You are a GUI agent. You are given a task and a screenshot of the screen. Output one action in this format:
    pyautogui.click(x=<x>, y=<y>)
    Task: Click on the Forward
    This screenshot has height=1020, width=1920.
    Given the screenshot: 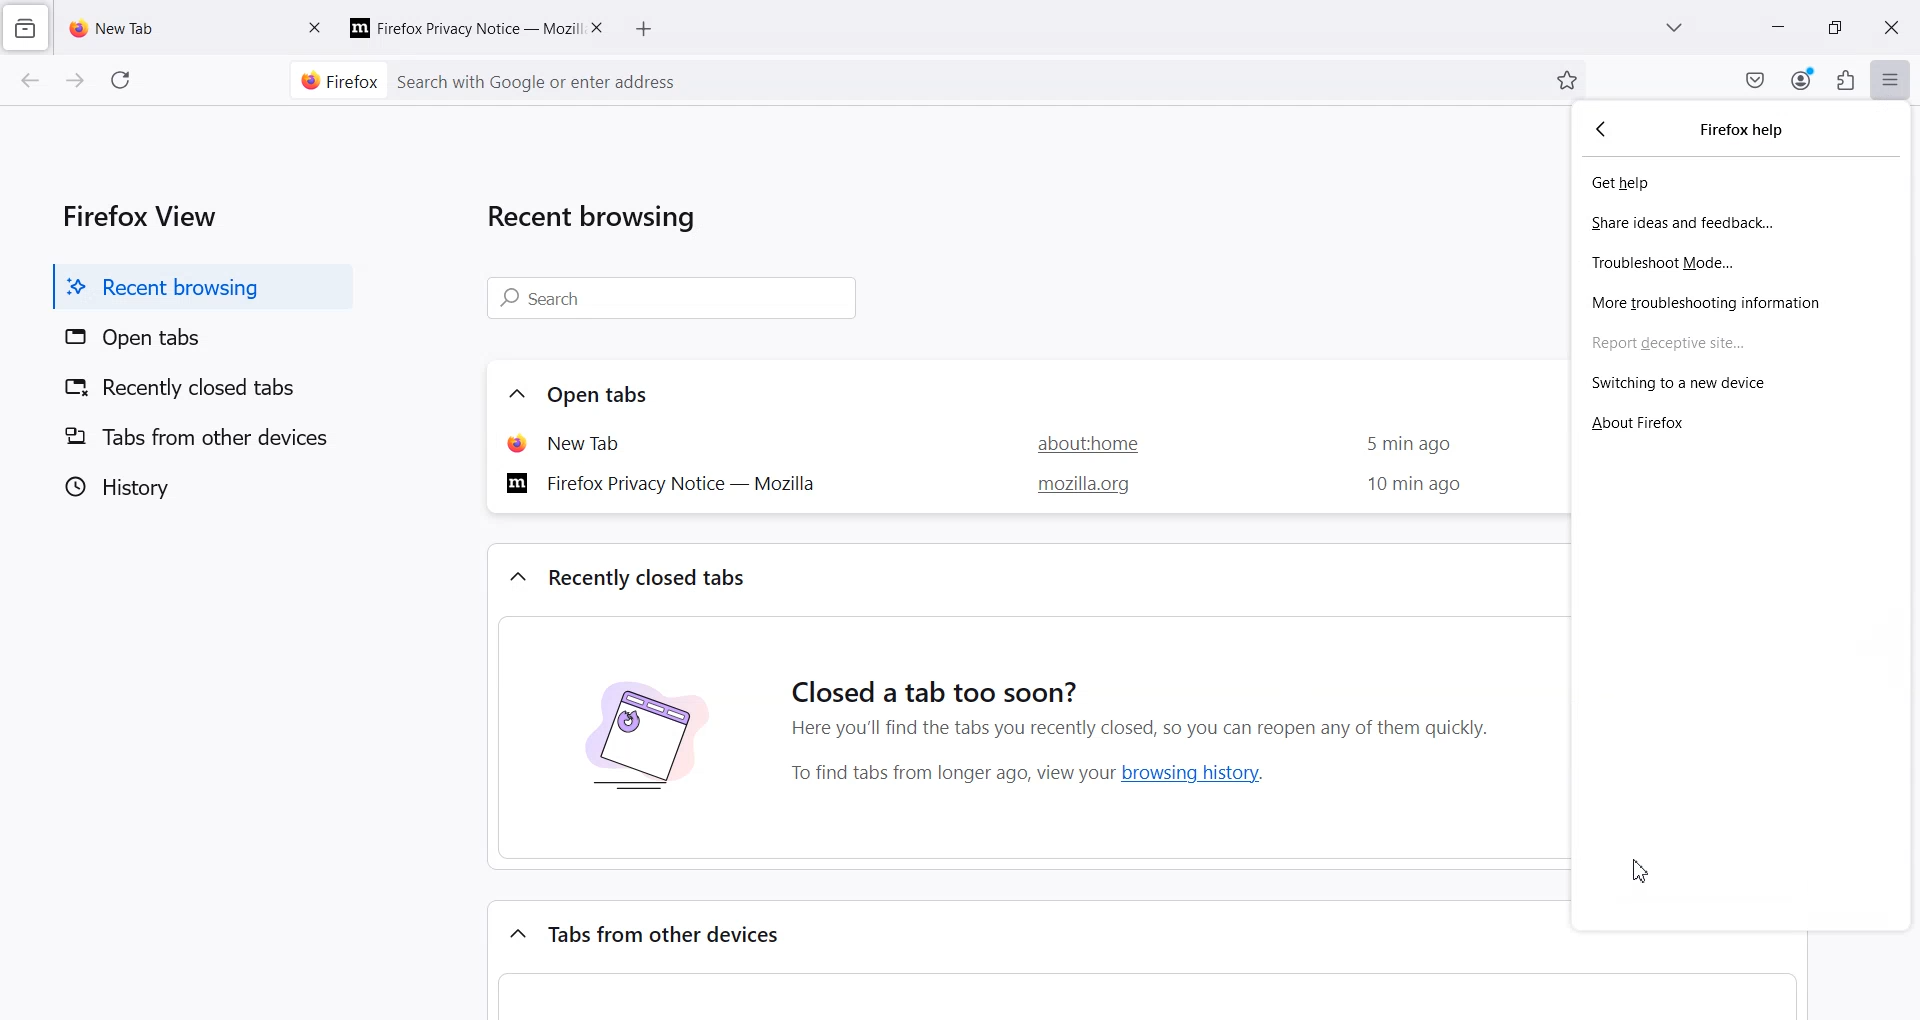 What is the action you would take?
    pyautogui.click(x=74, y=82)
    